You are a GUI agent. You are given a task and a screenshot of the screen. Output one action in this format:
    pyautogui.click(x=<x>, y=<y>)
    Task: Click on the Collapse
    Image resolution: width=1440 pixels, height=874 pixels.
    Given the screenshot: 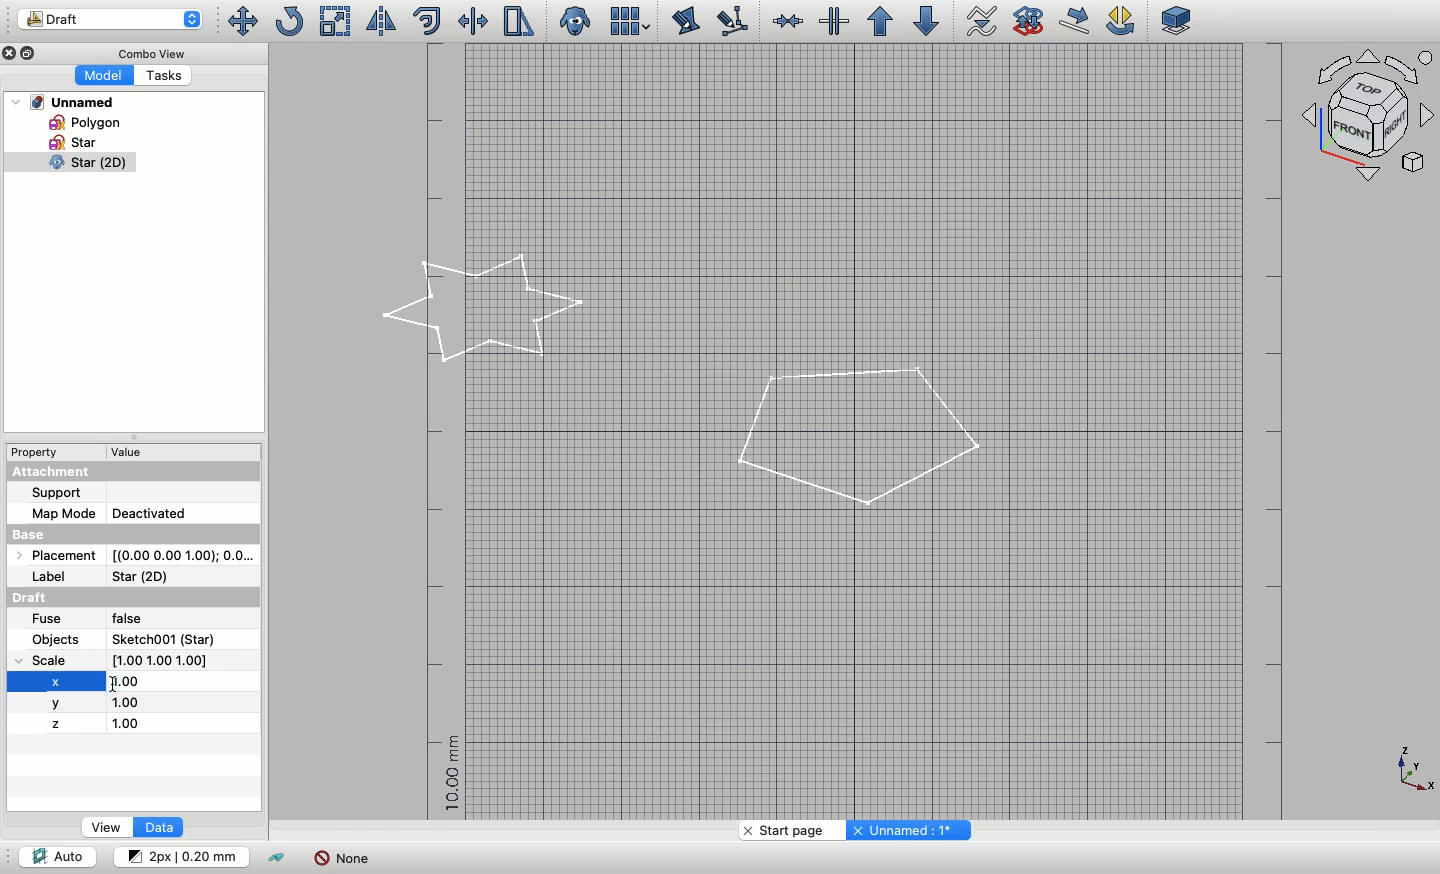 What is the action you would take?
    pyautogui.click(x=132, y=437)
    